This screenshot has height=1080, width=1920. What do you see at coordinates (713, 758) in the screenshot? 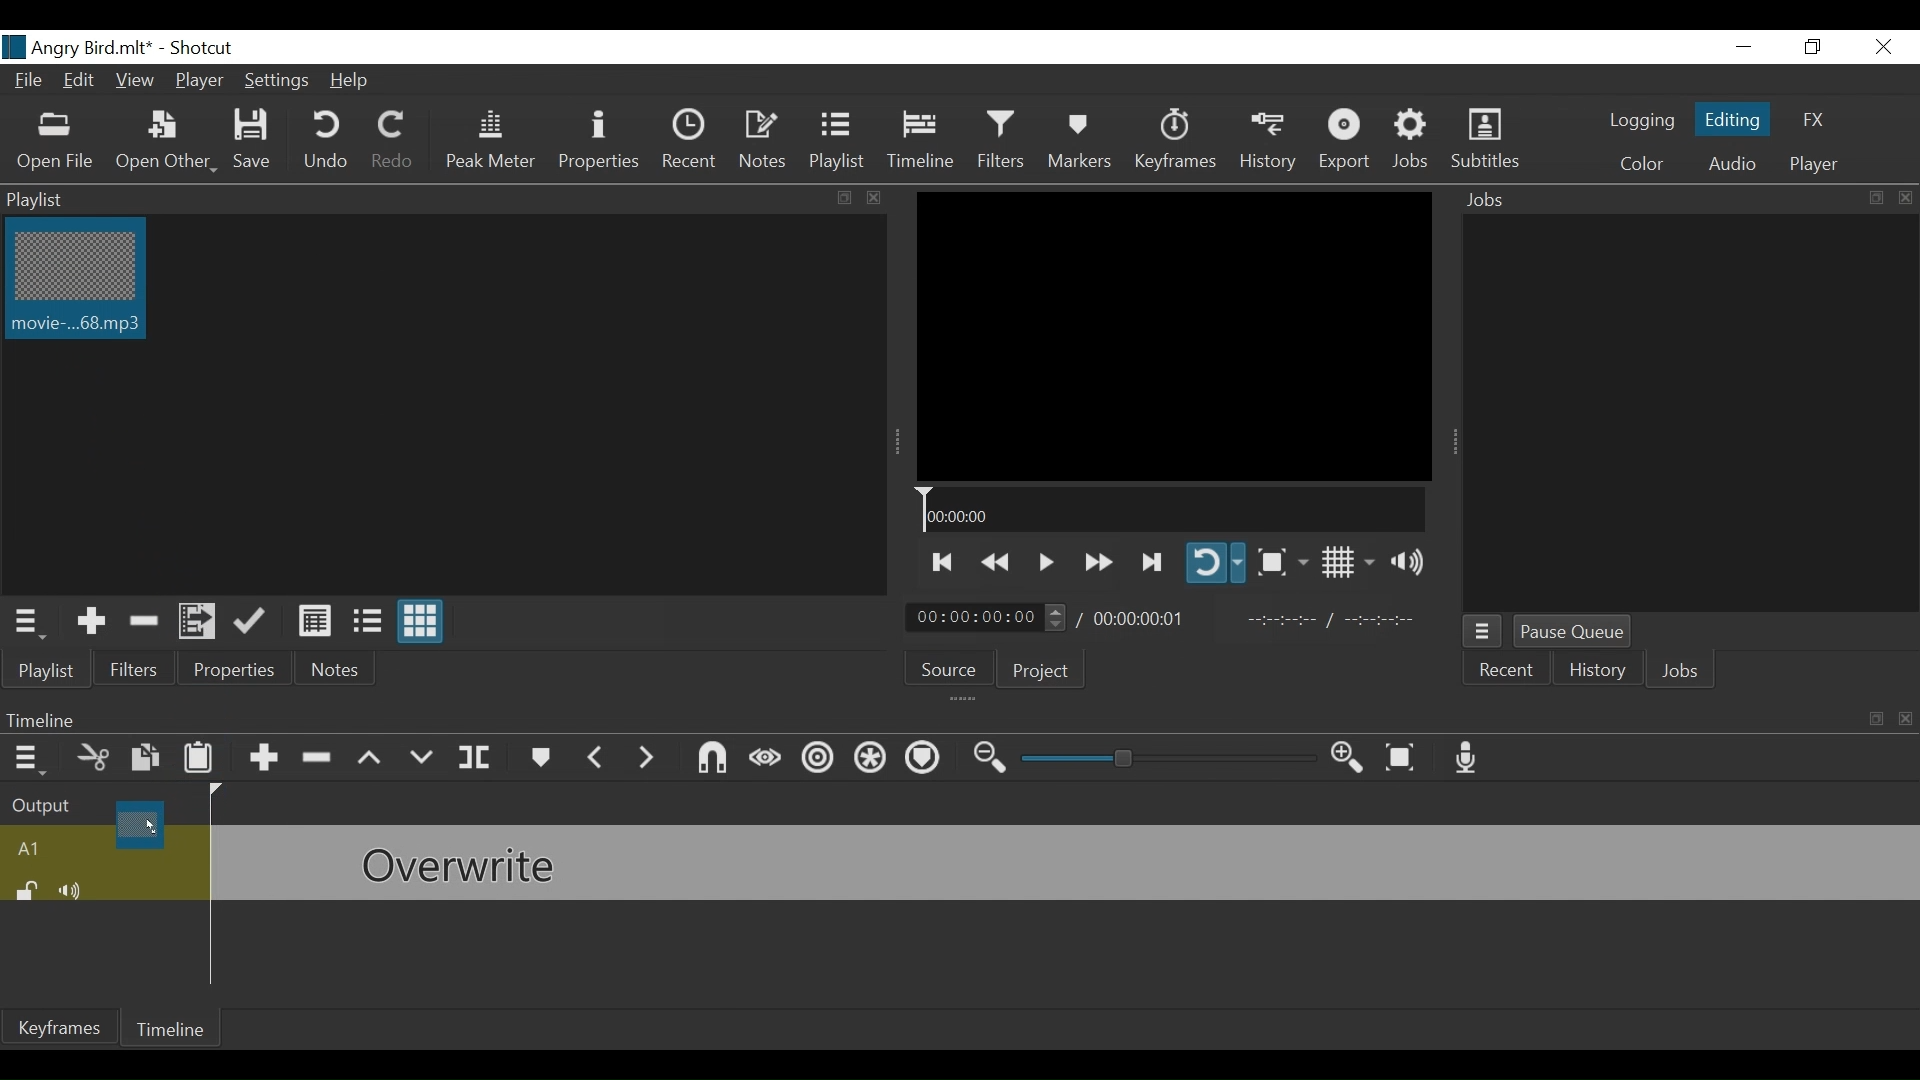
I see `Snap` at bounding box center [713, 758].